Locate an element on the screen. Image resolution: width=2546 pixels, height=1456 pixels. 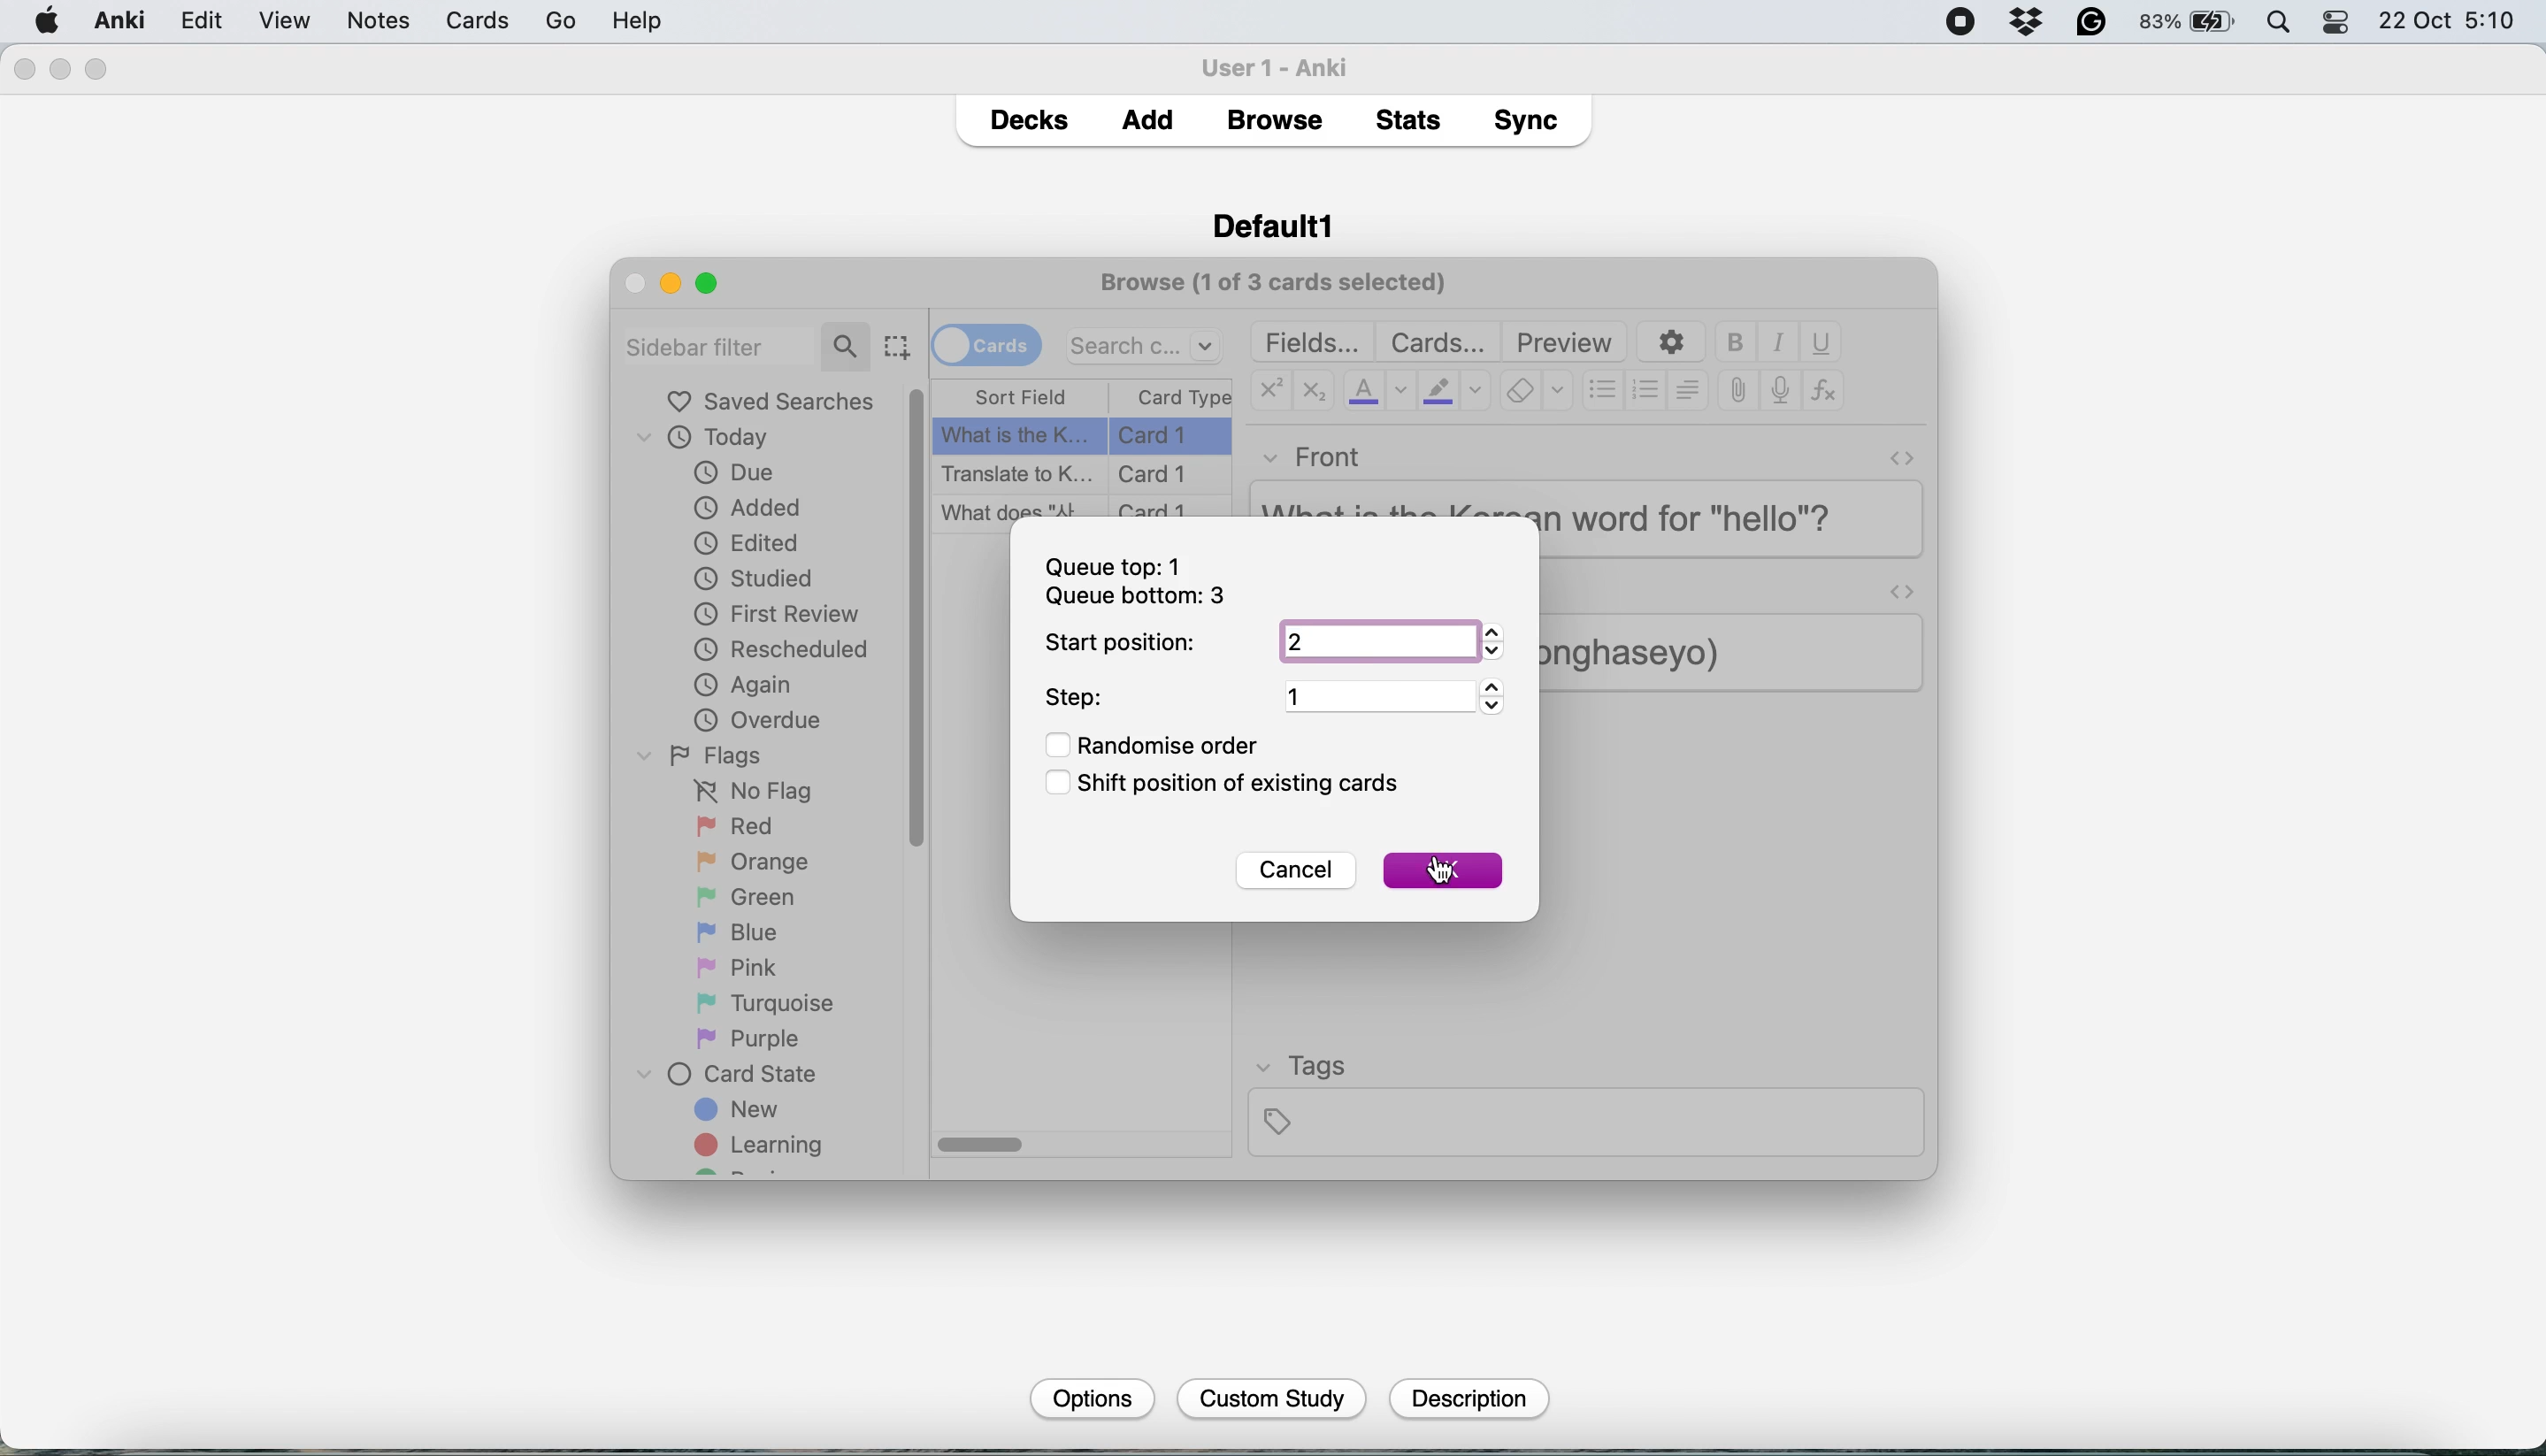
fields is located at coordinates (1315, 342).